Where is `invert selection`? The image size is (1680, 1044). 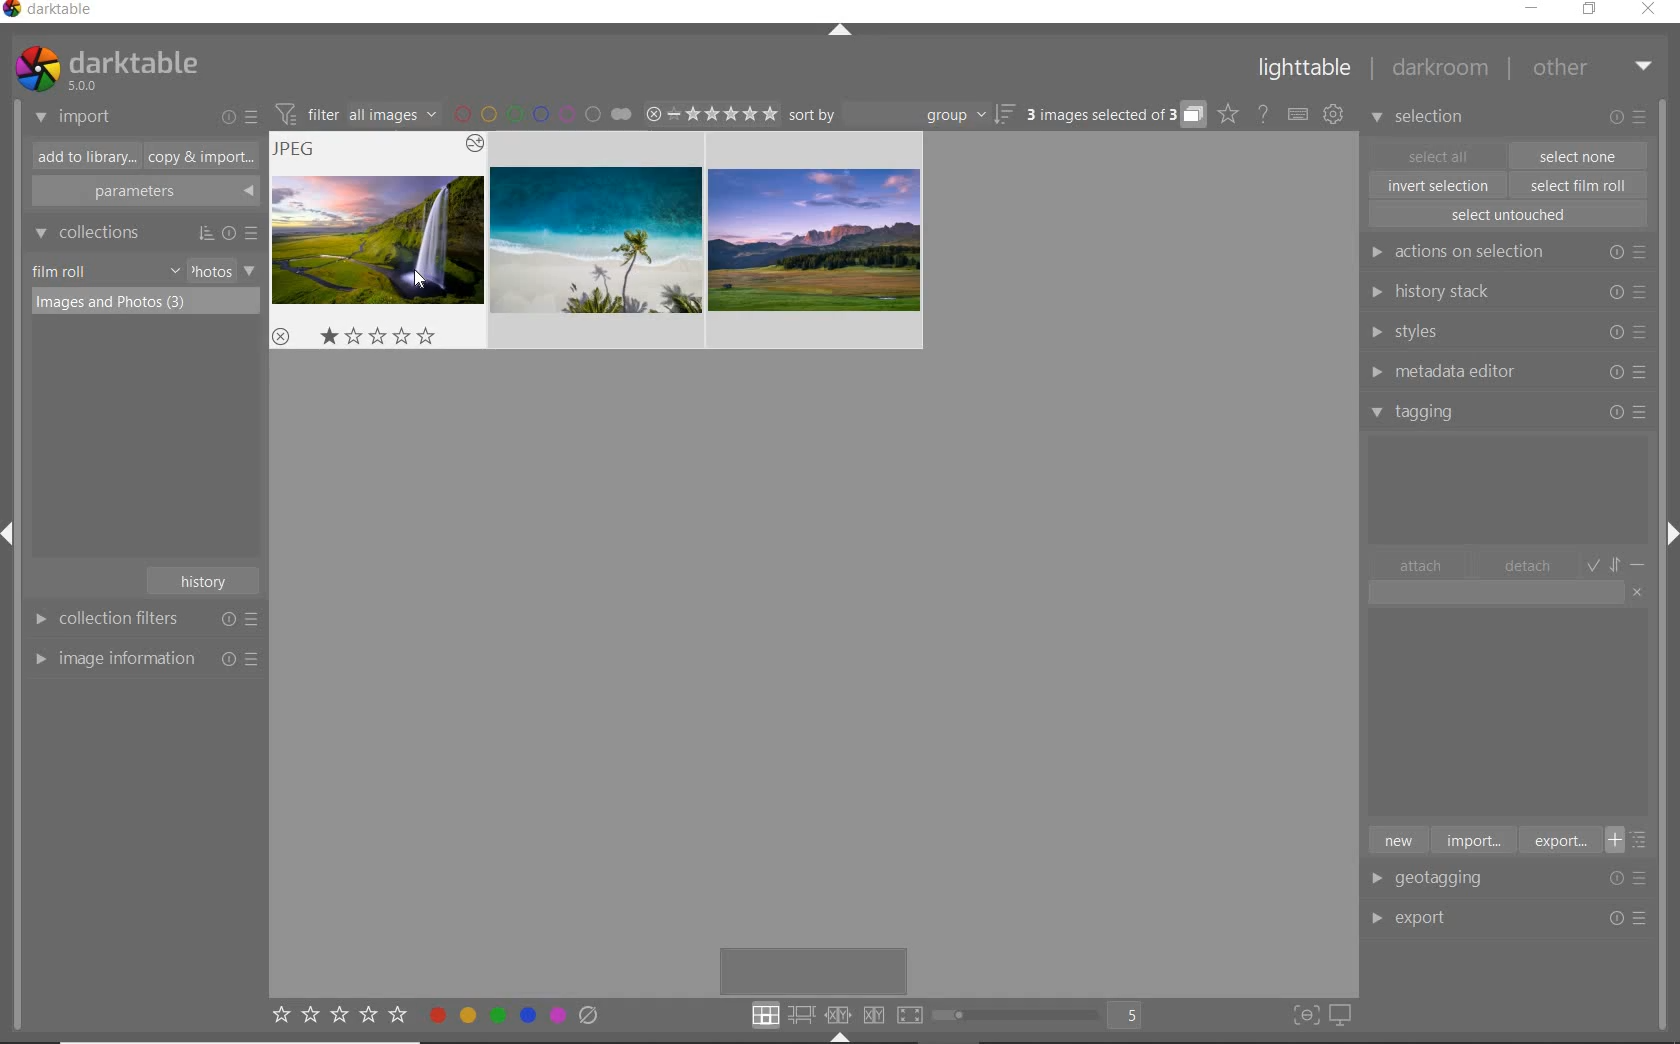 invert selection is located at coordinates (1440, 185).